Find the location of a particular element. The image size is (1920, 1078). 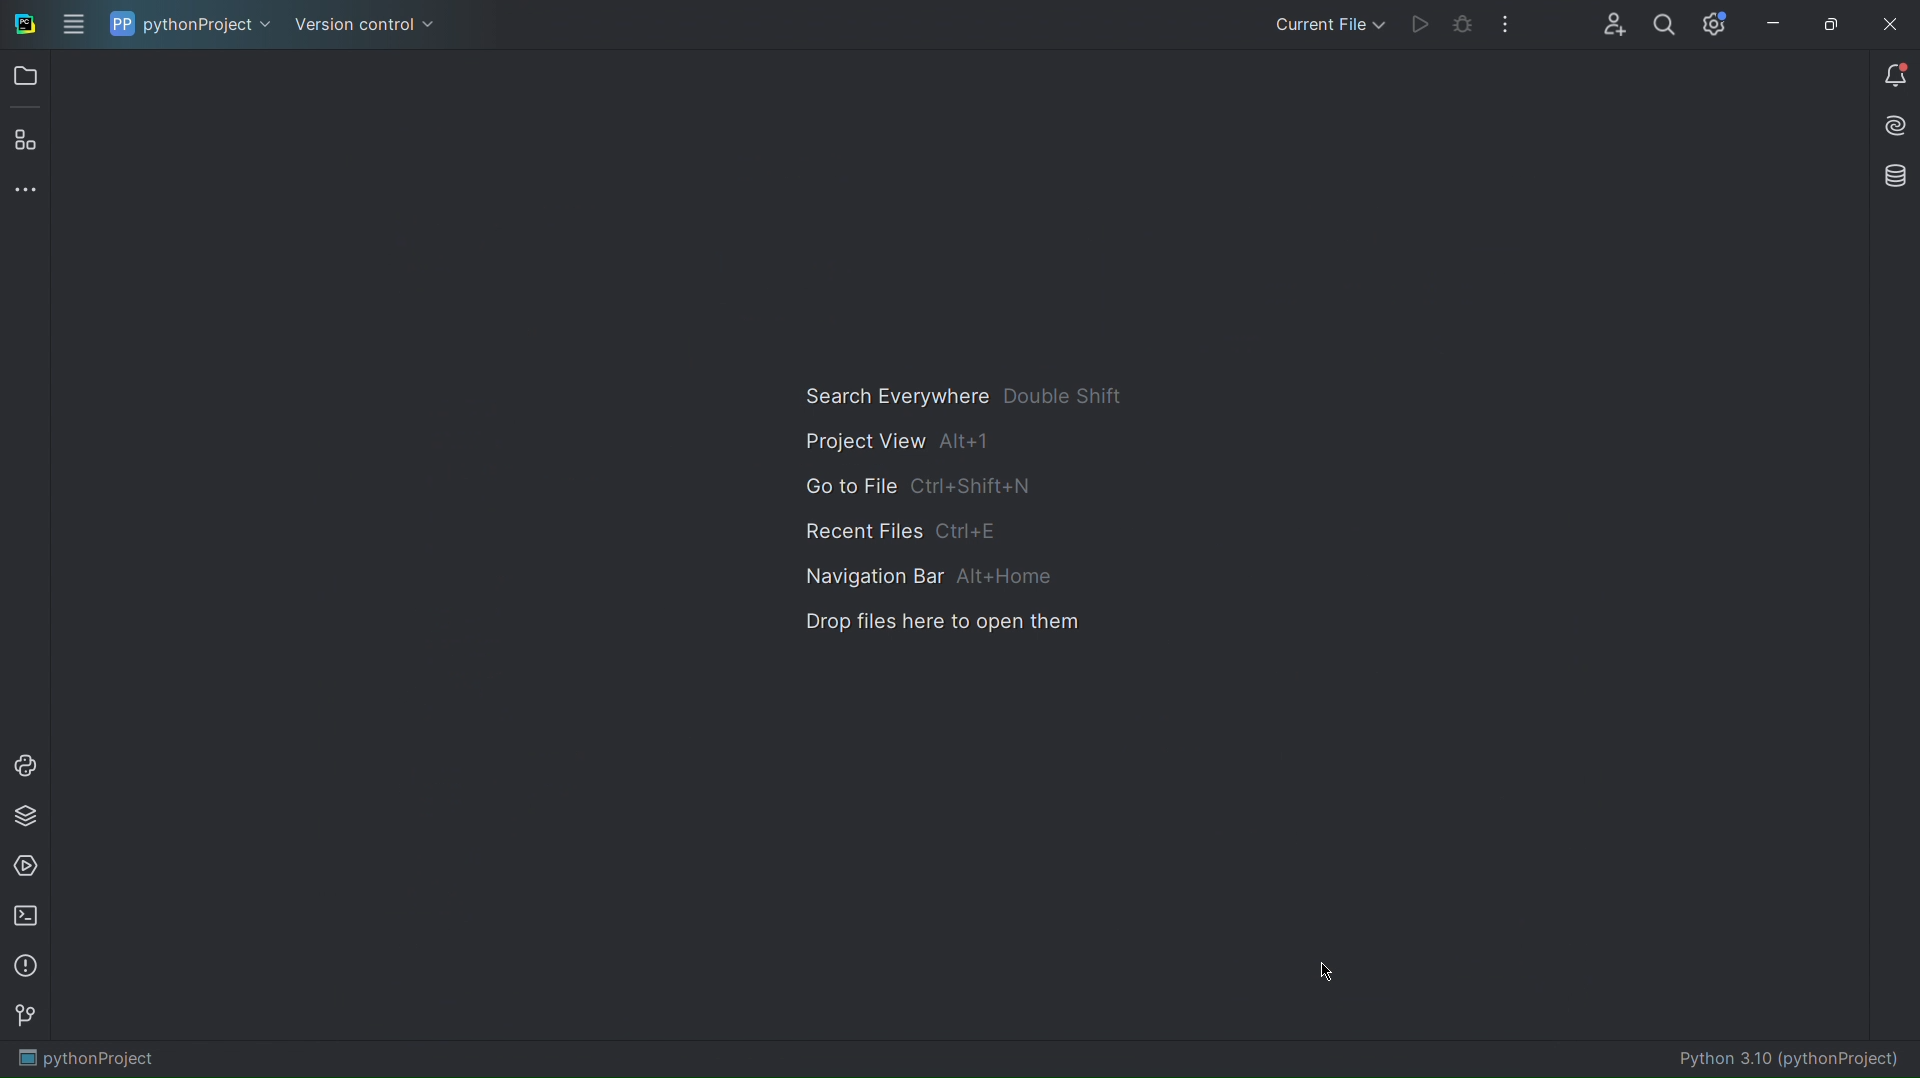

pythonProject is located at coordinates (190, 23).